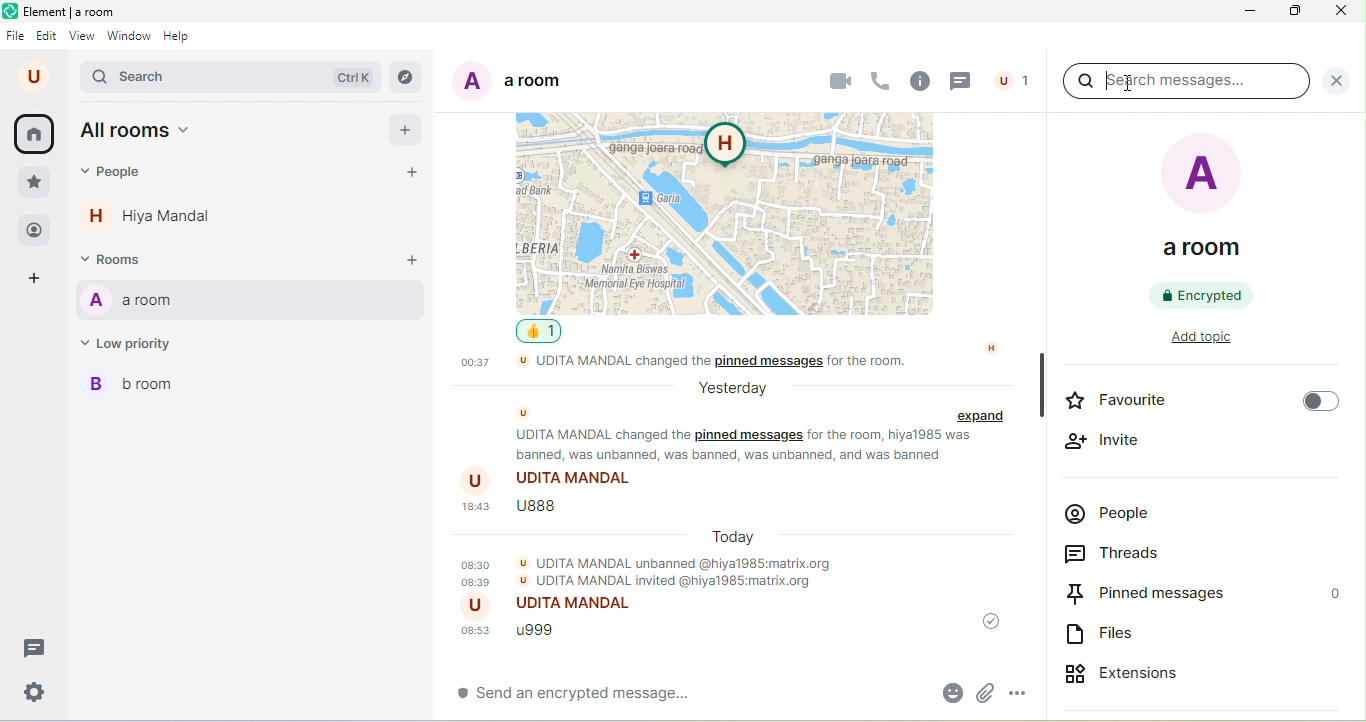  I want to click on send an encrypted message, so click(601, 698).